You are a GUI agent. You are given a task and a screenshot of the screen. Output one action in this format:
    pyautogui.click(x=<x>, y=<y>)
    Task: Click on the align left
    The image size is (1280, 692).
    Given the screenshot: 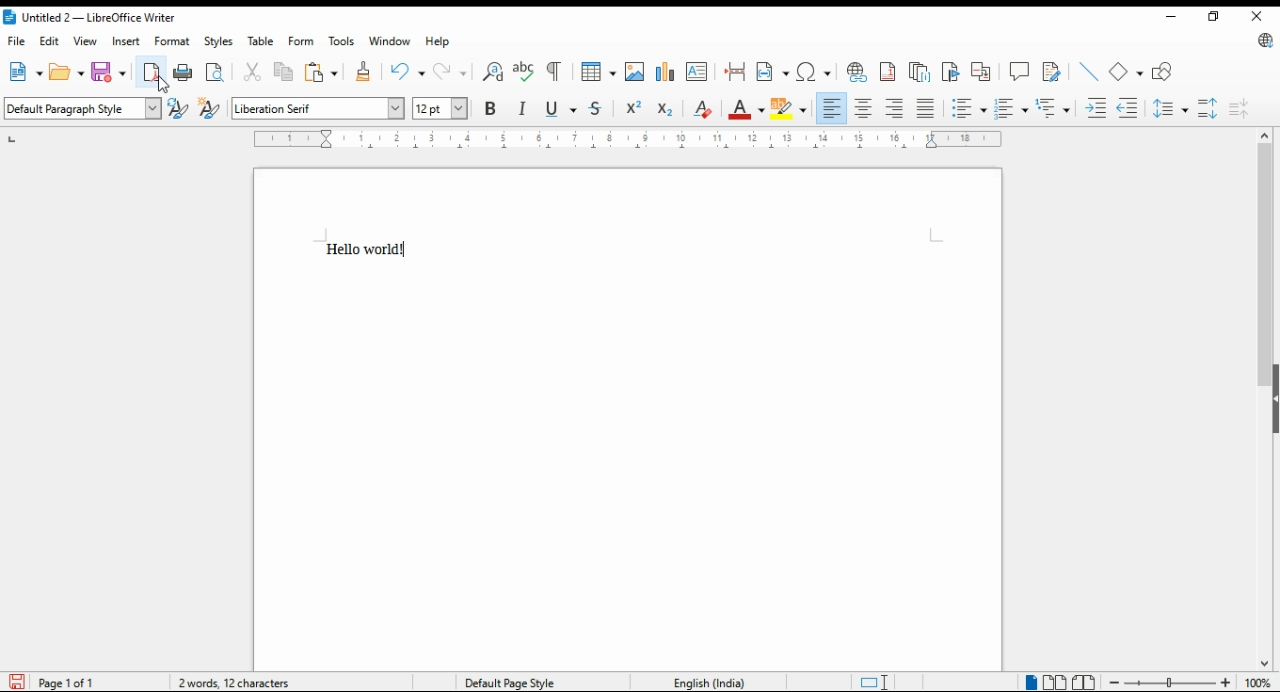 What is the action you would take?
    pyautogui.click(x=832, y=107)
    